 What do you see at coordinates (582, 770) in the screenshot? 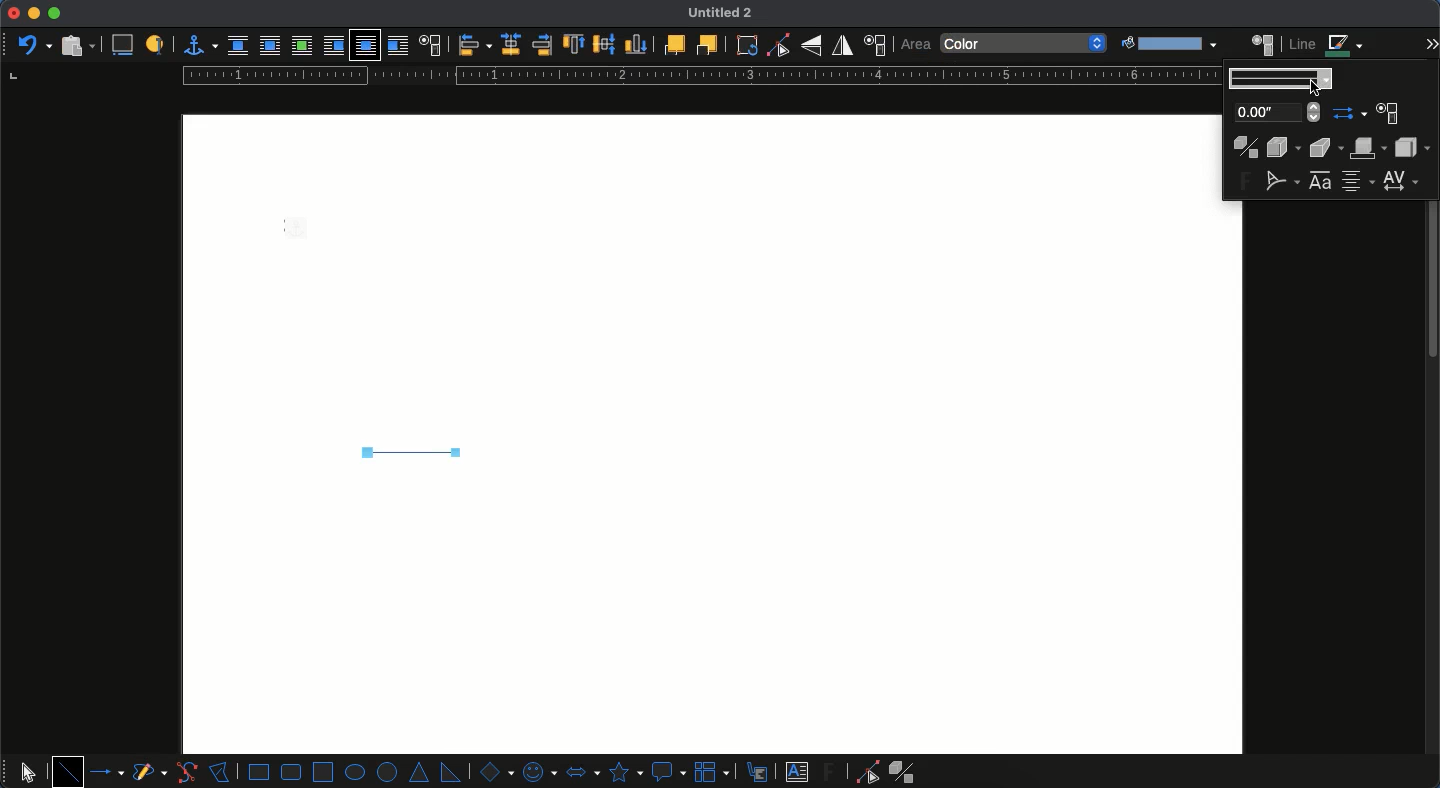
I see `block arrows` at bounding box center [582, 770].